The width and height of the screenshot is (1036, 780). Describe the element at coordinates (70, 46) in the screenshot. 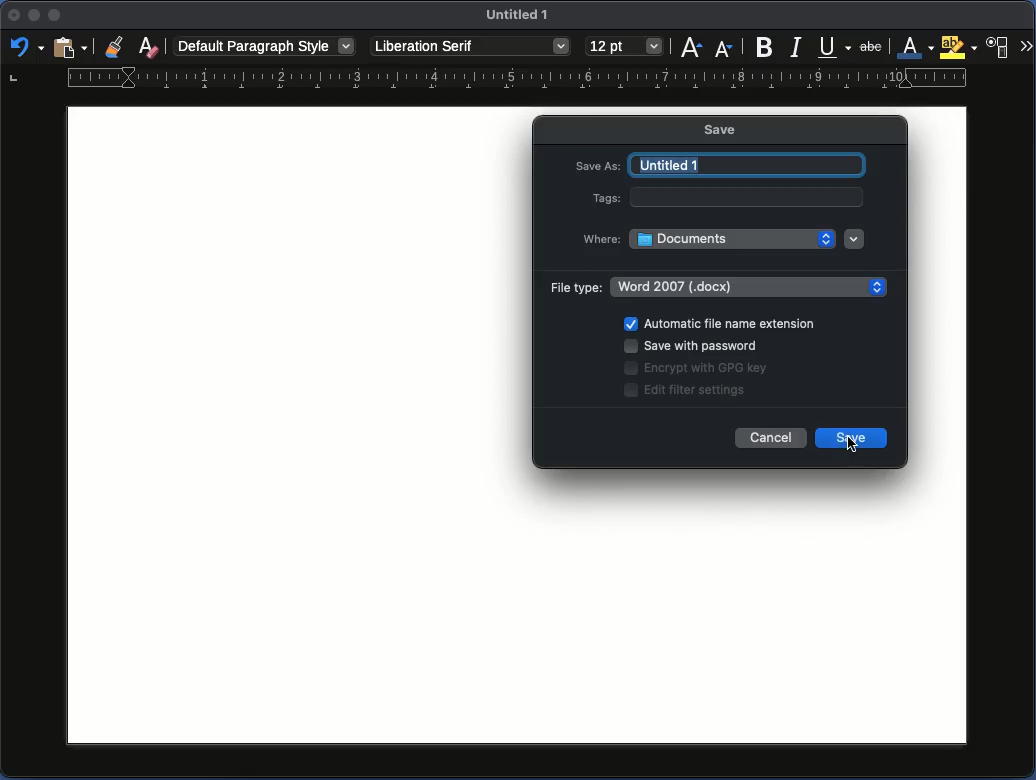

I see `Clipboard` at that location.